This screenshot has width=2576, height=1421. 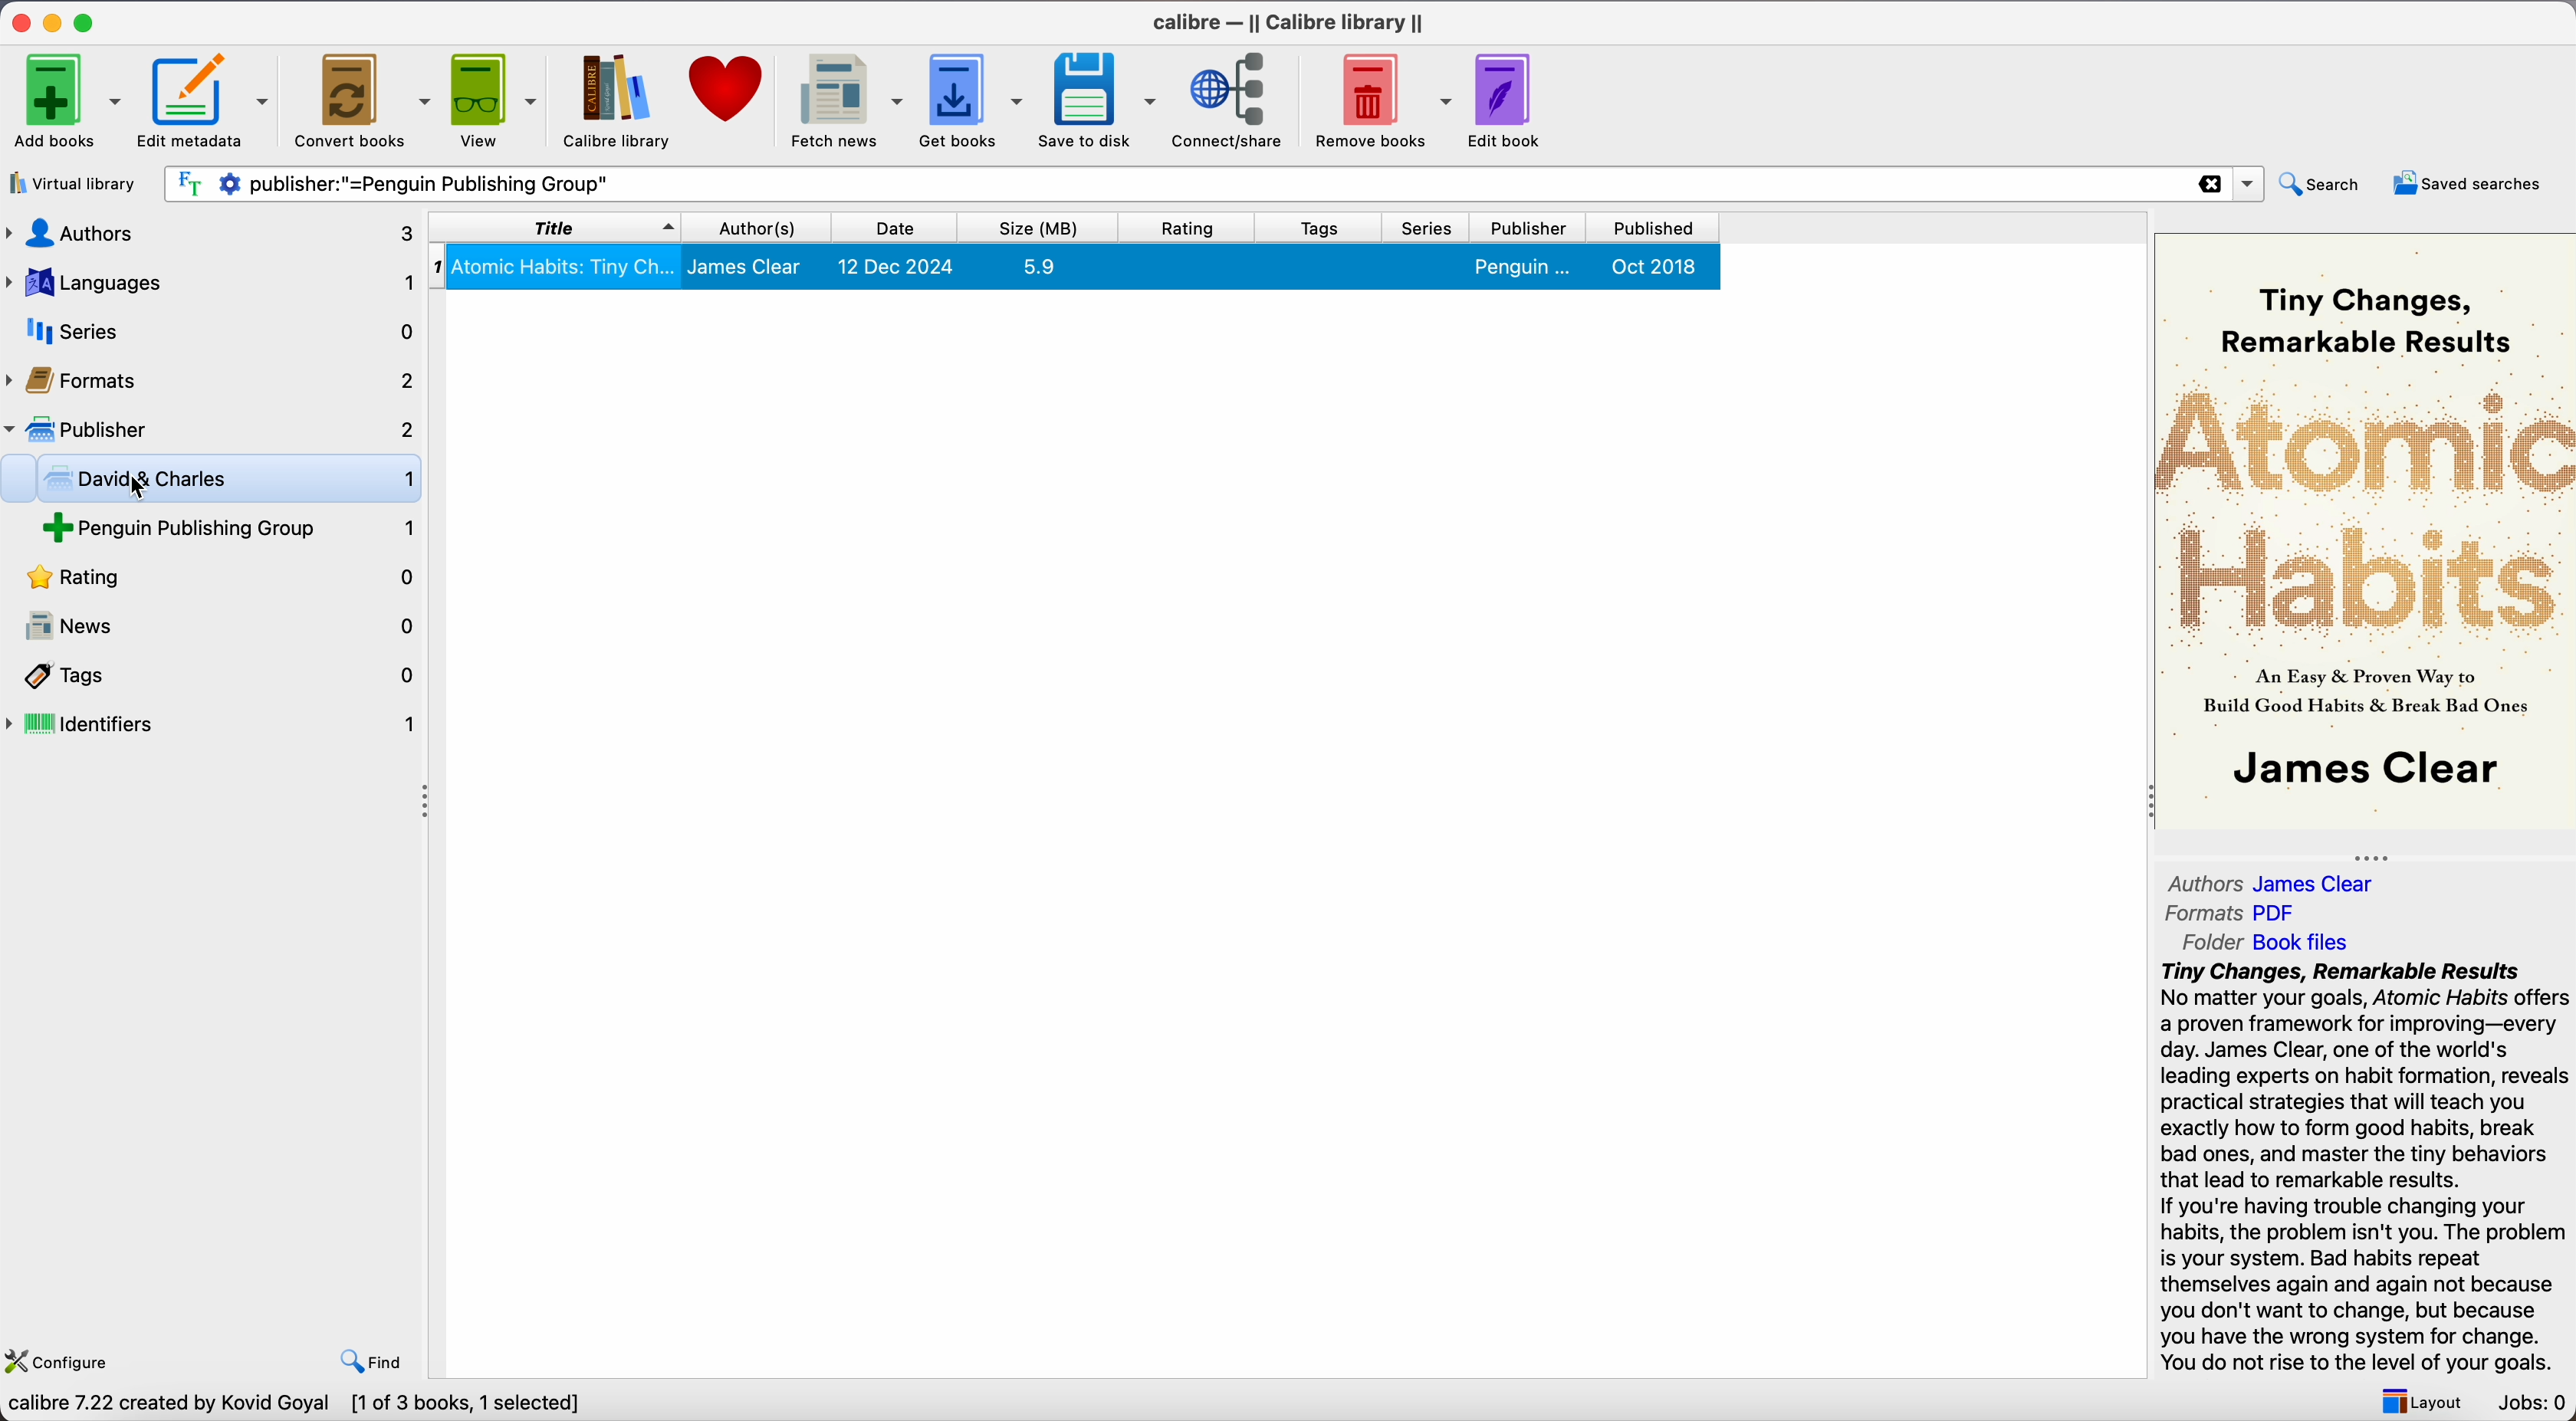 What do you see at coordinates (362, 98) in the screenshot?
I see `convert books` at bounding box center [362, 98].